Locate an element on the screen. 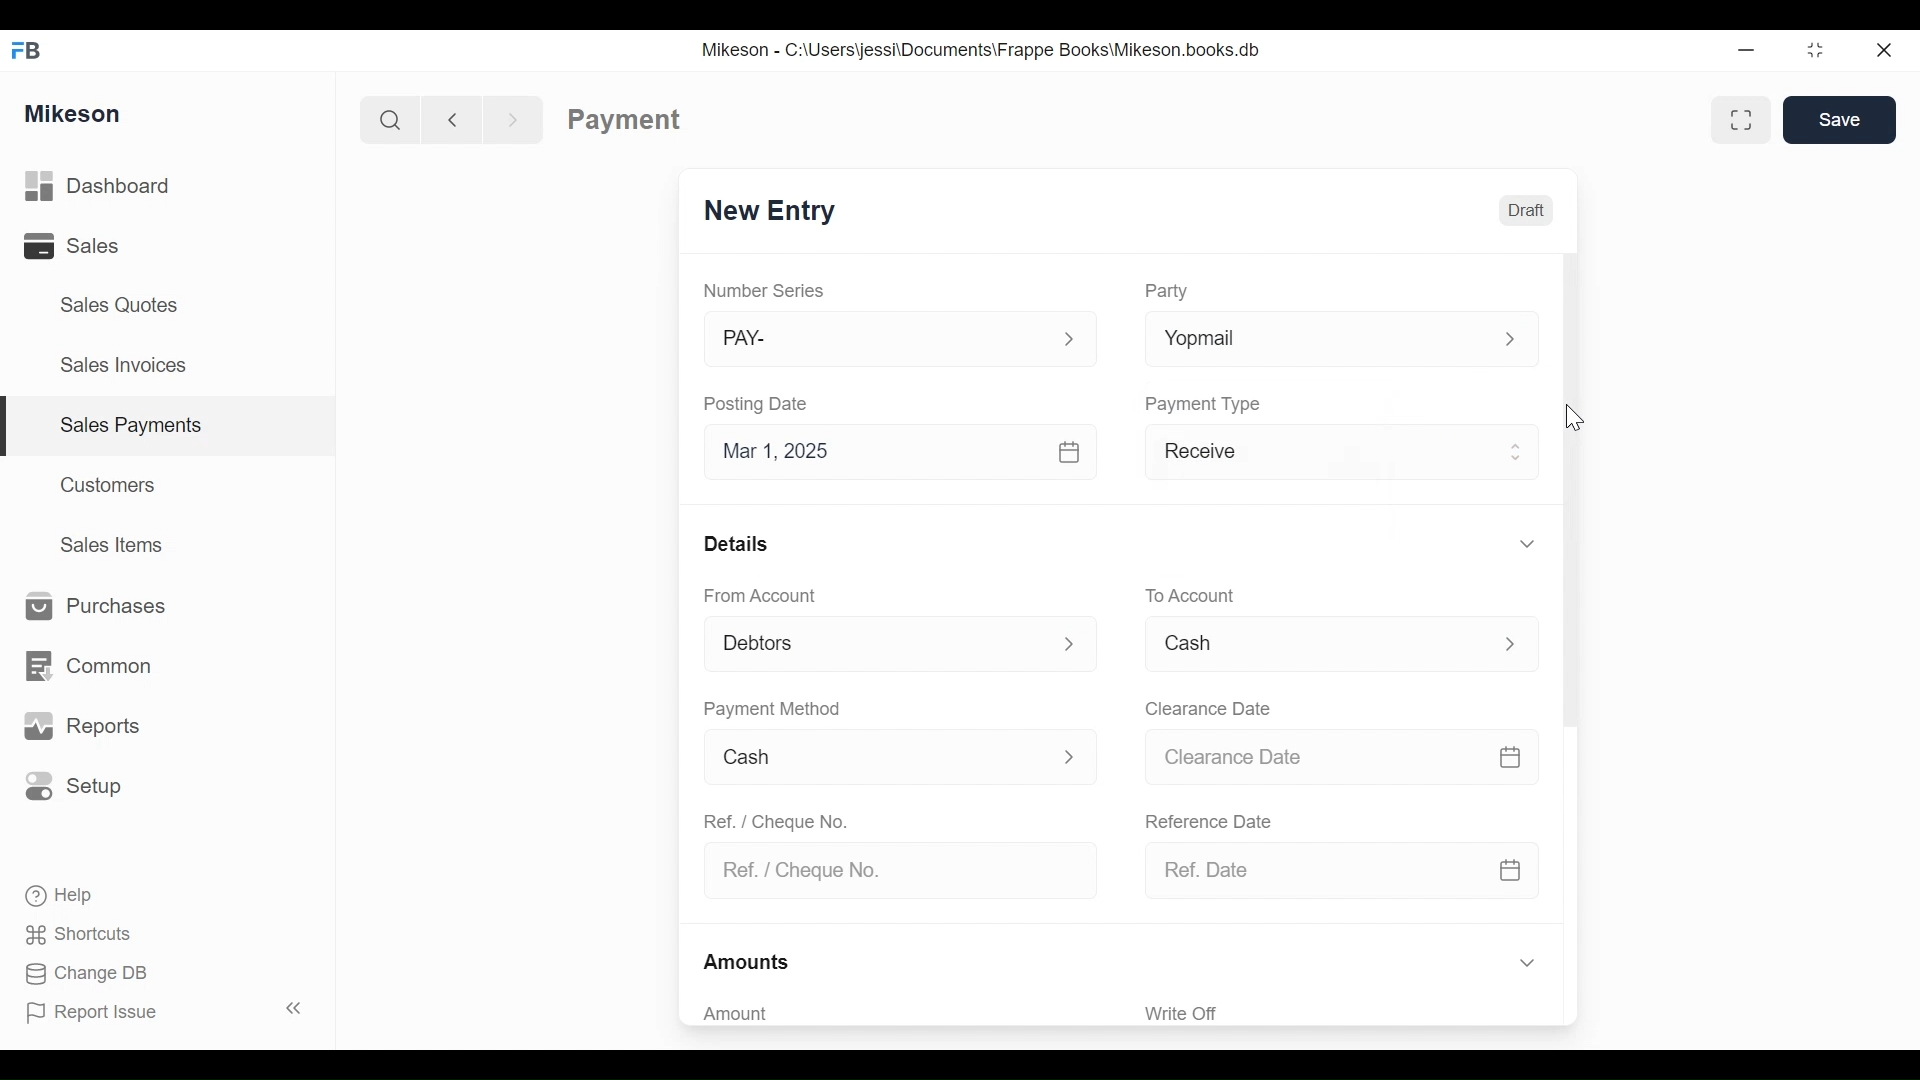  Purchases is located at coordinates (95, 606).